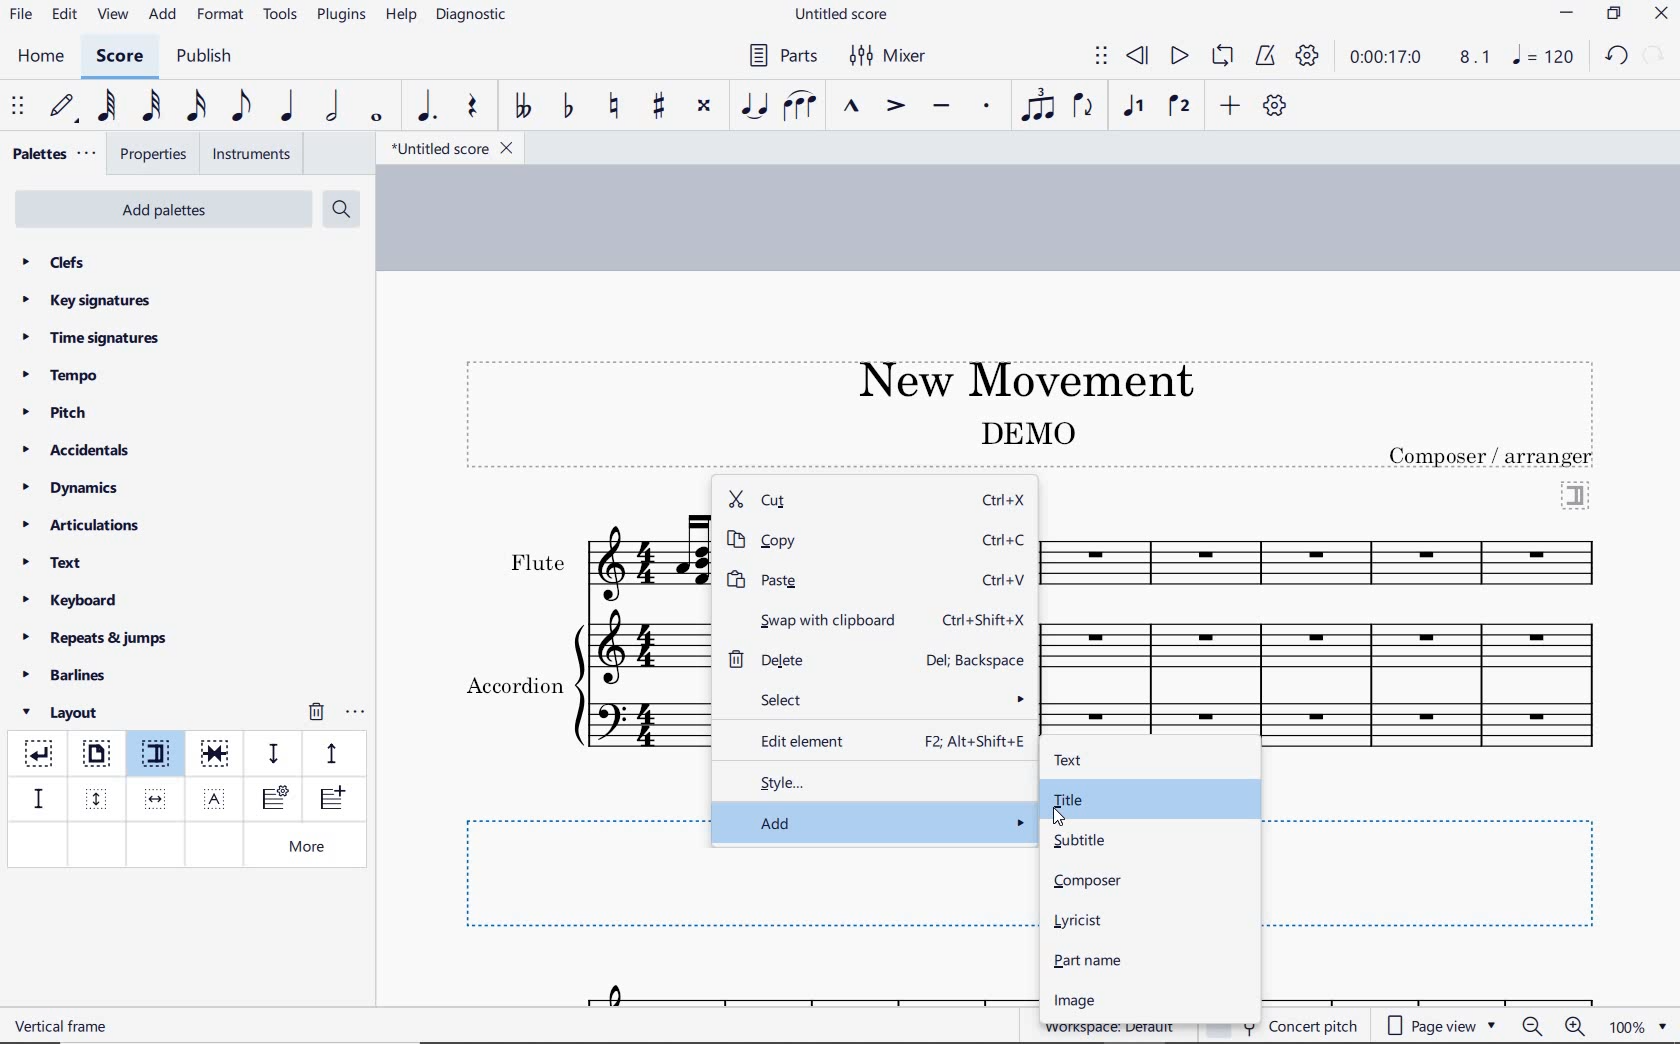  I want to click on text, so click(1067, 761).